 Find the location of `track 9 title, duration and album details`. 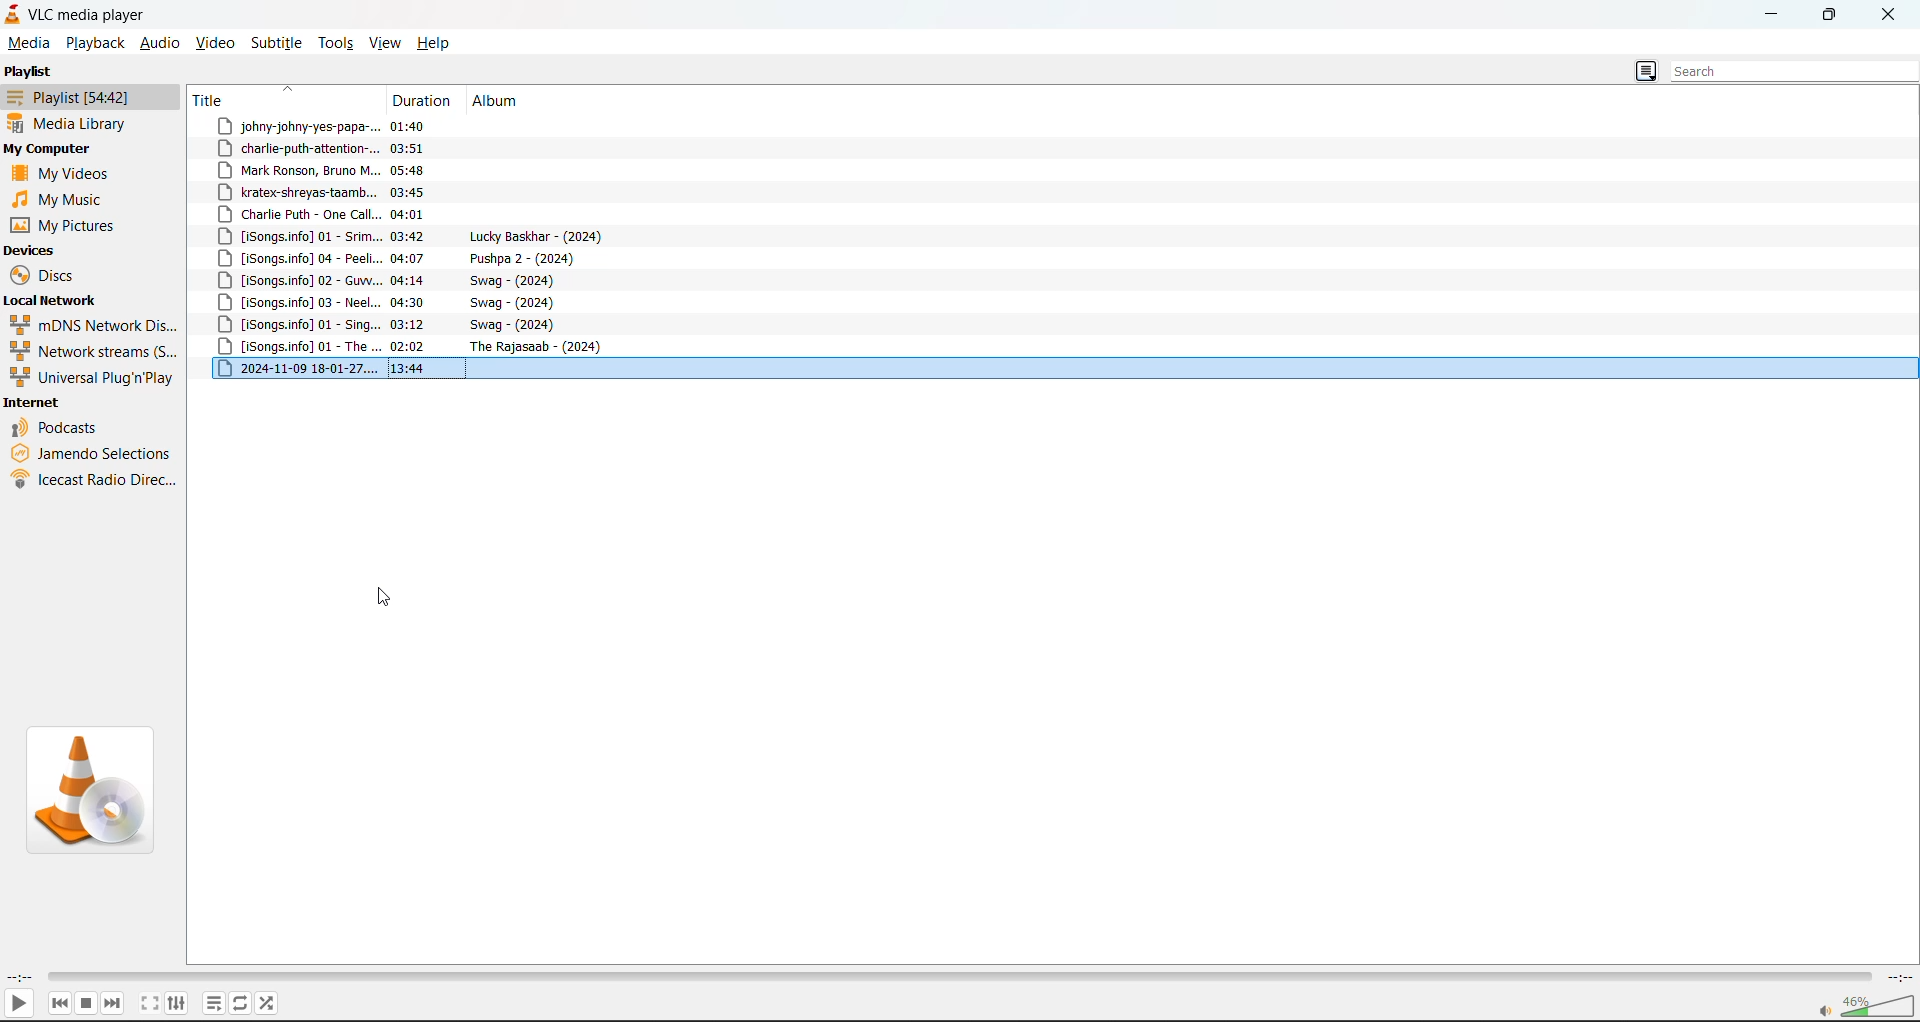

track 9 title, duration and album details is located at coordinates (397, 306).